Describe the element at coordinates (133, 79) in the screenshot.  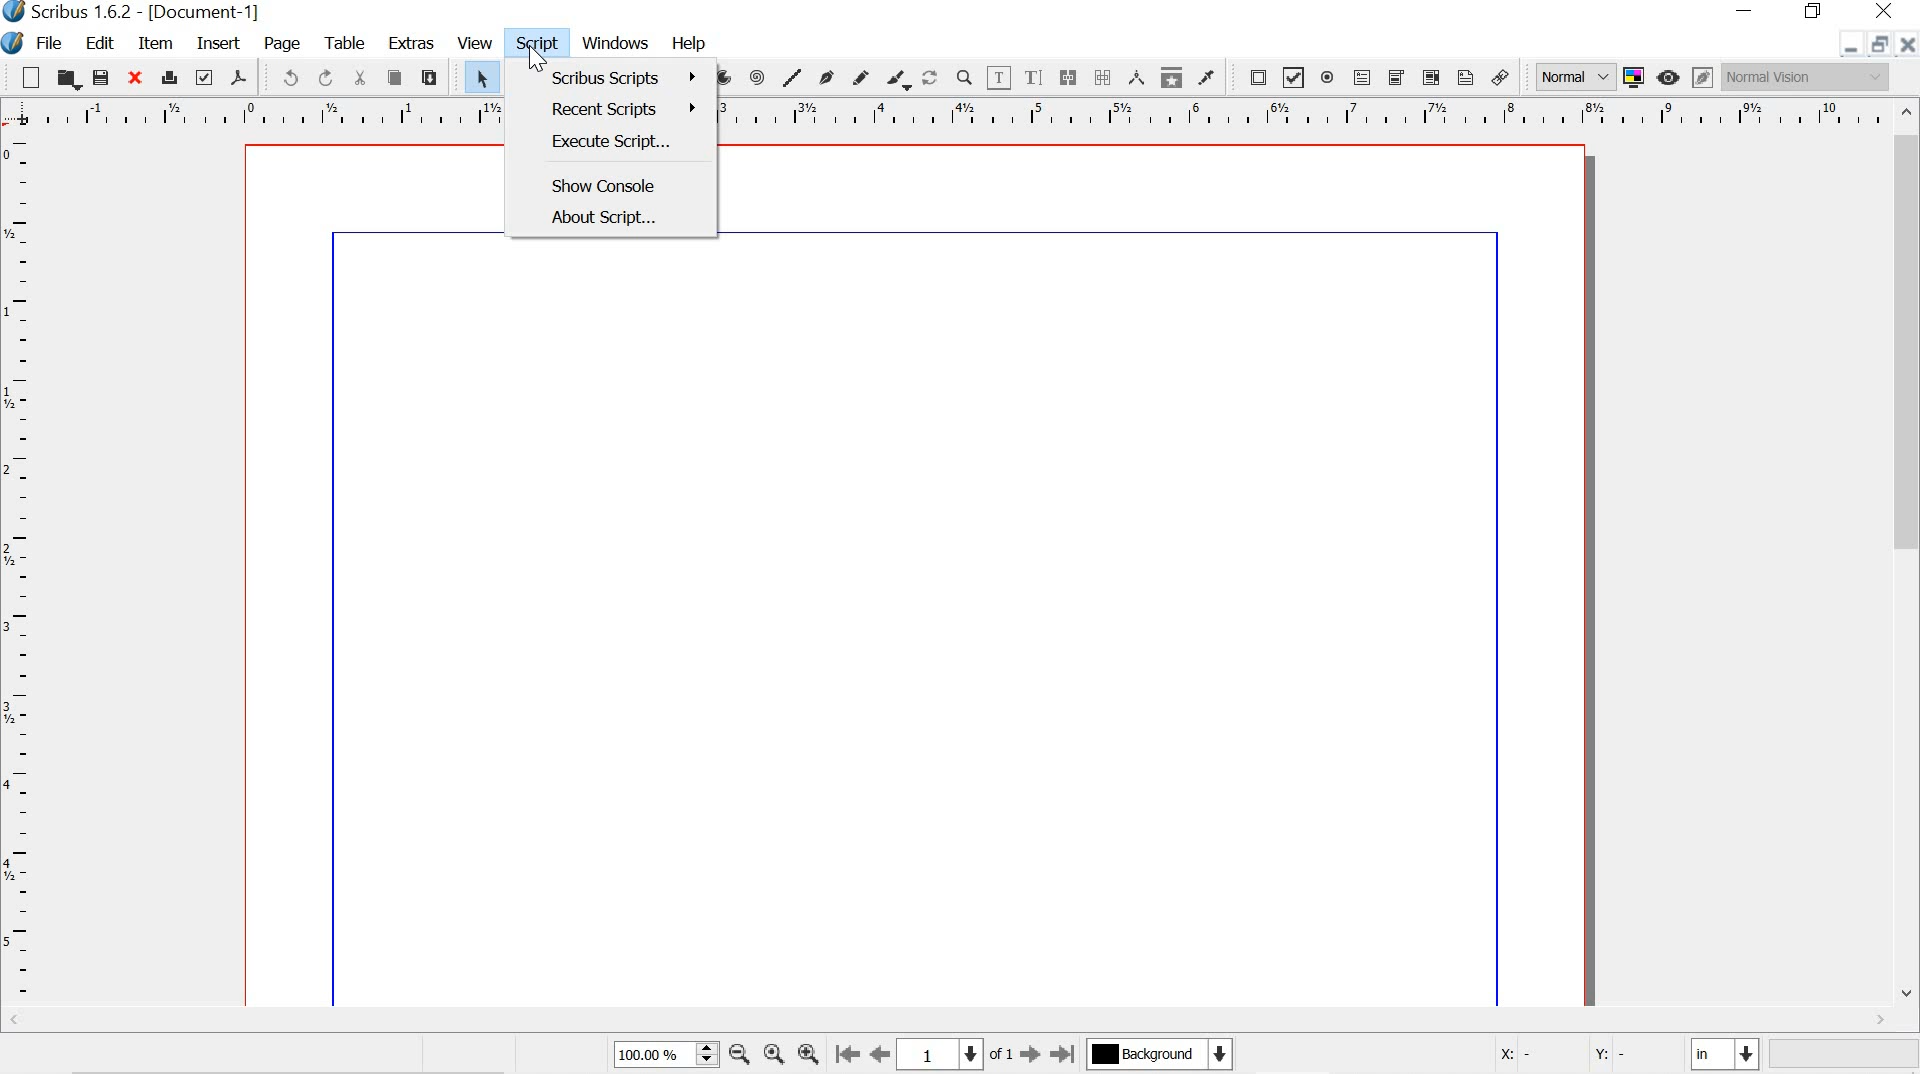
I see `close` at that location.